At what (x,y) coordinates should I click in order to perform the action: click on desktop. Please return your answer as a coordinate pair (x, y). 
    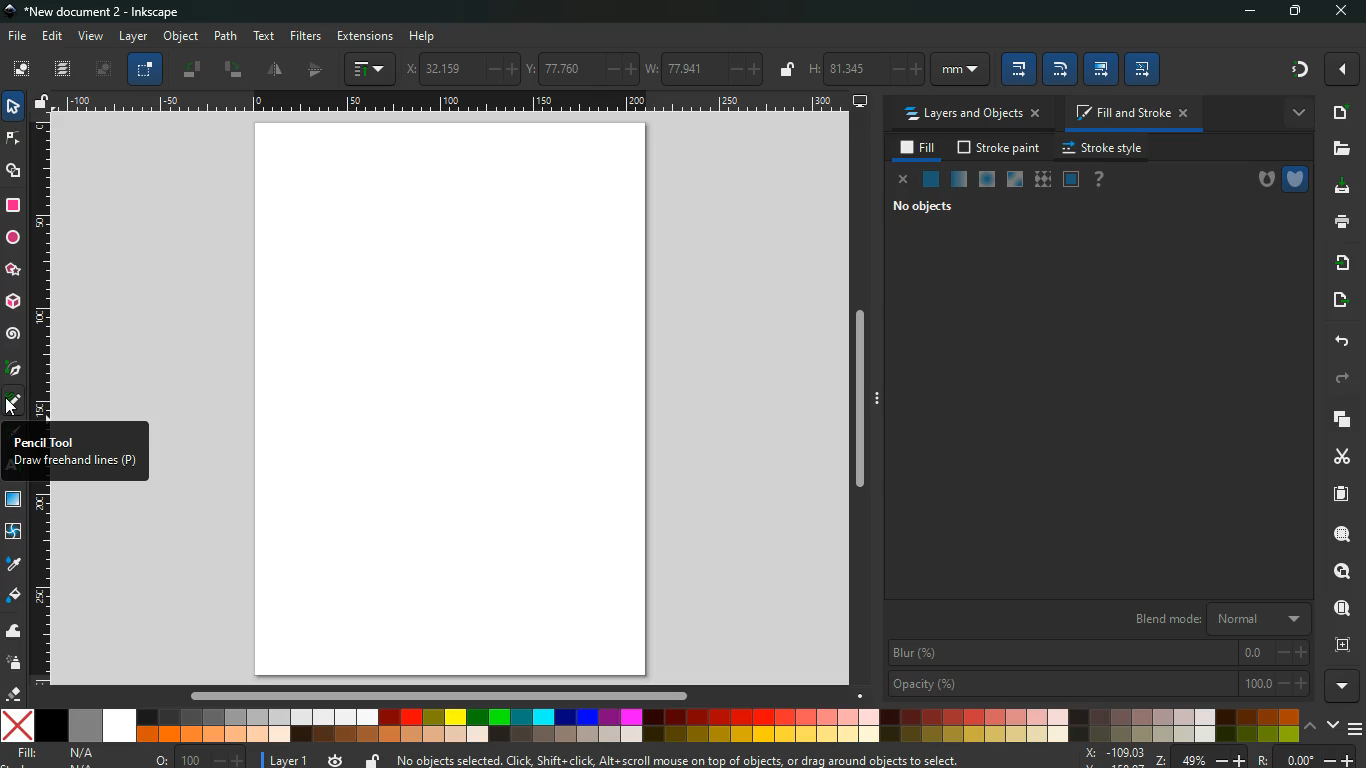
    Looking at the image, I should click on (859, 102).